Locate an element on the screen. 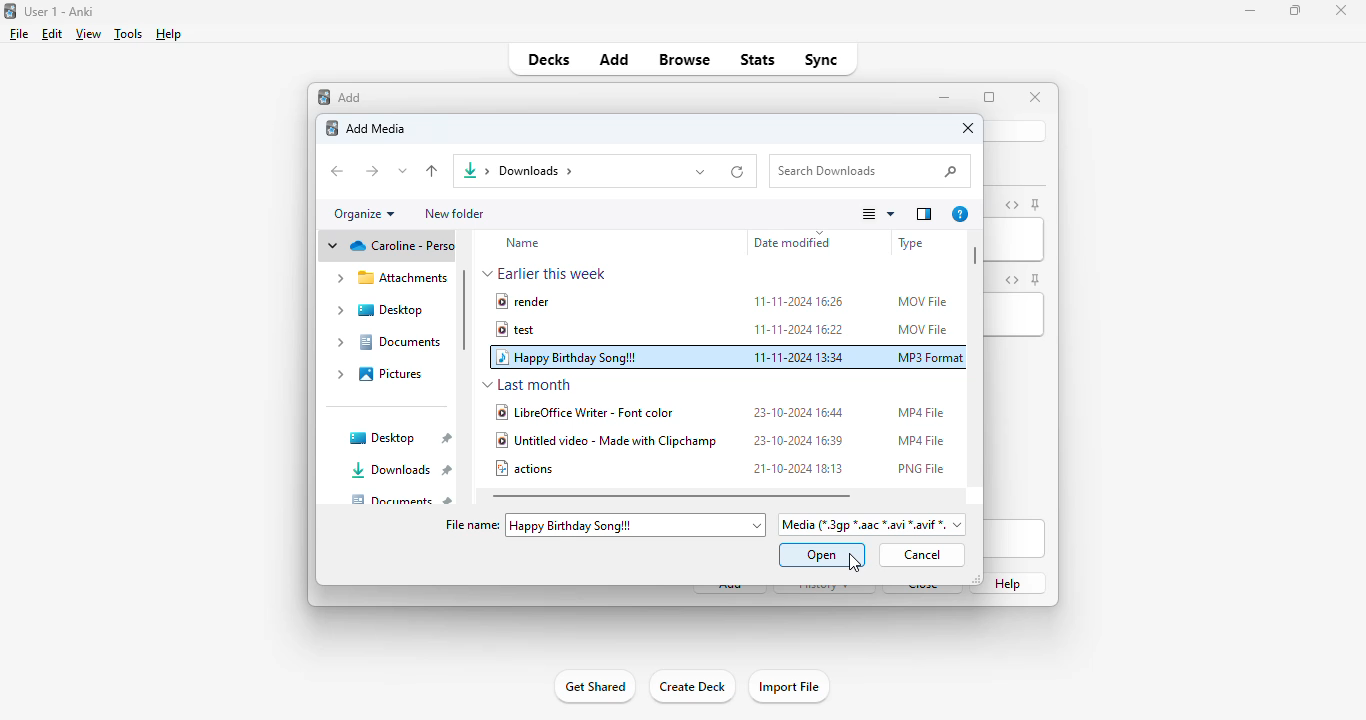  horizontal scroll bar is located at coordinates (975, 256).